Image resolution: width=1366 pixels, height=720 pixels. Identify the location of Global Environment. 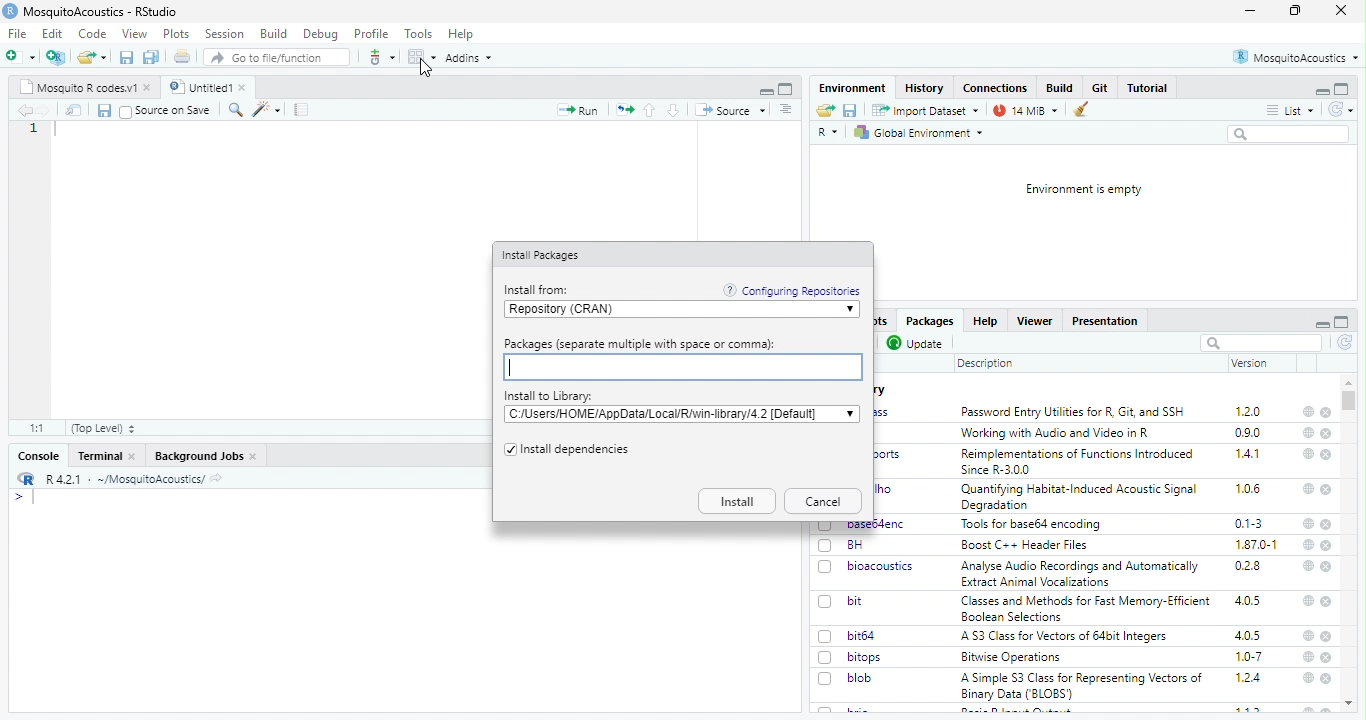
(918, 133).